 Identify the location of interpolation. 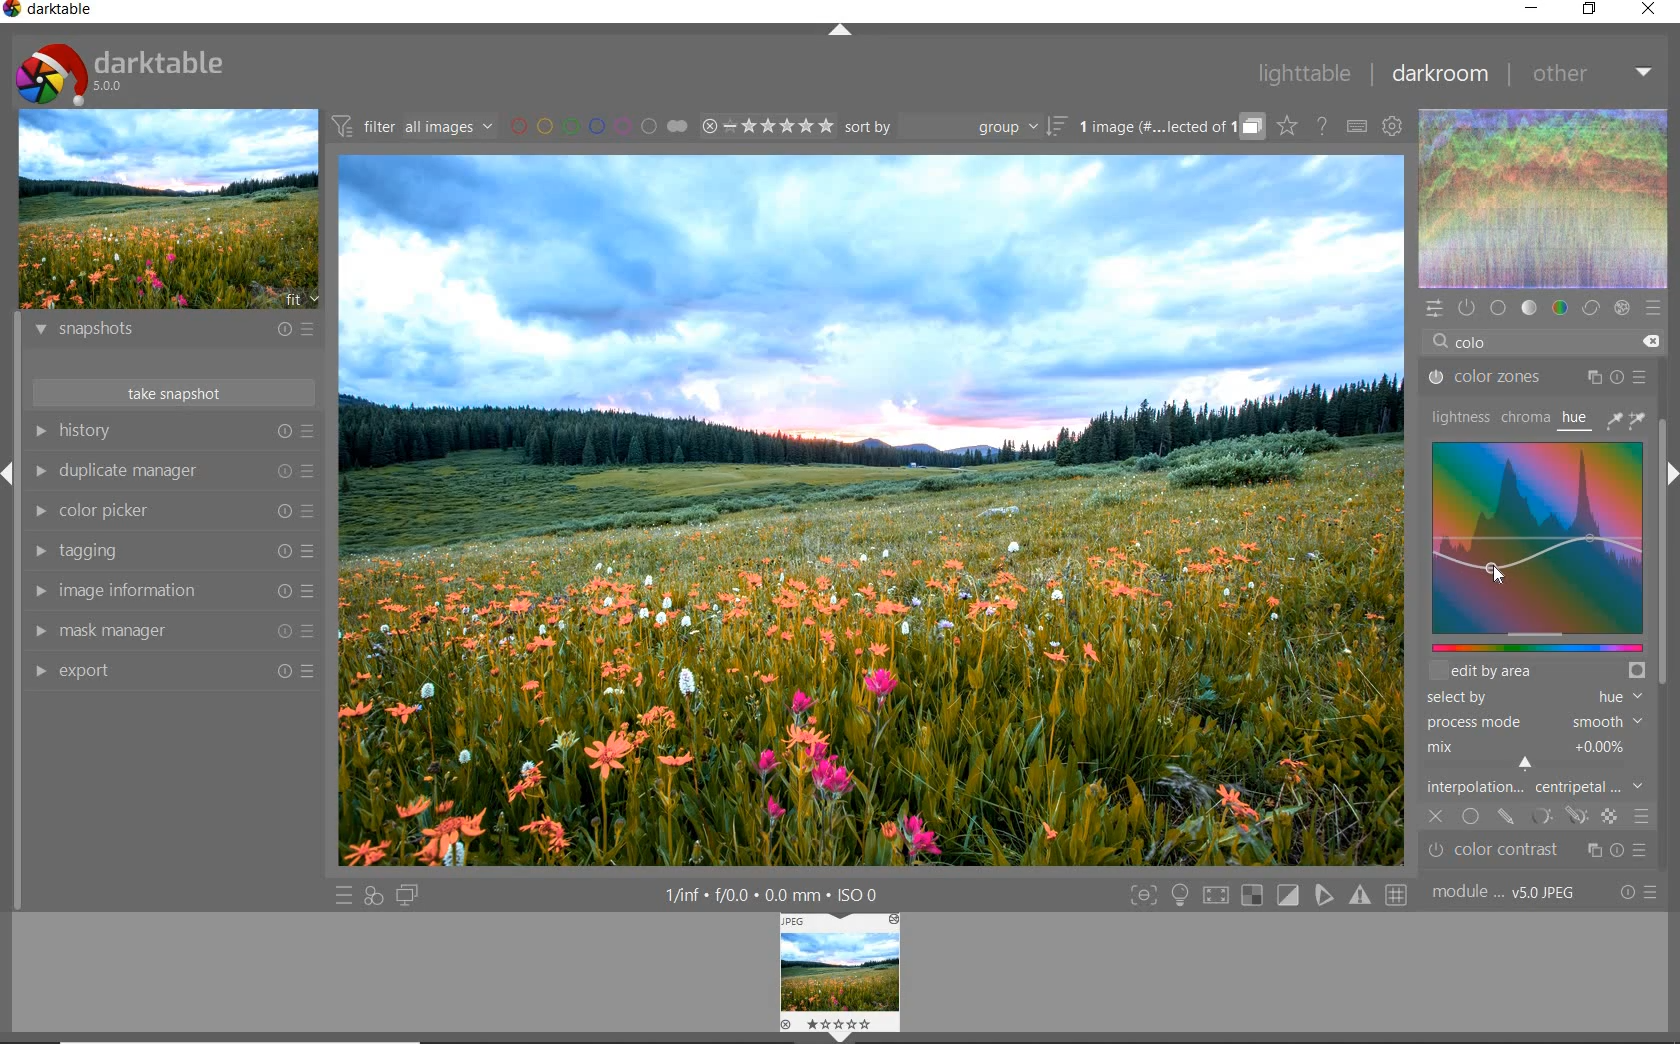
(1536, 788).